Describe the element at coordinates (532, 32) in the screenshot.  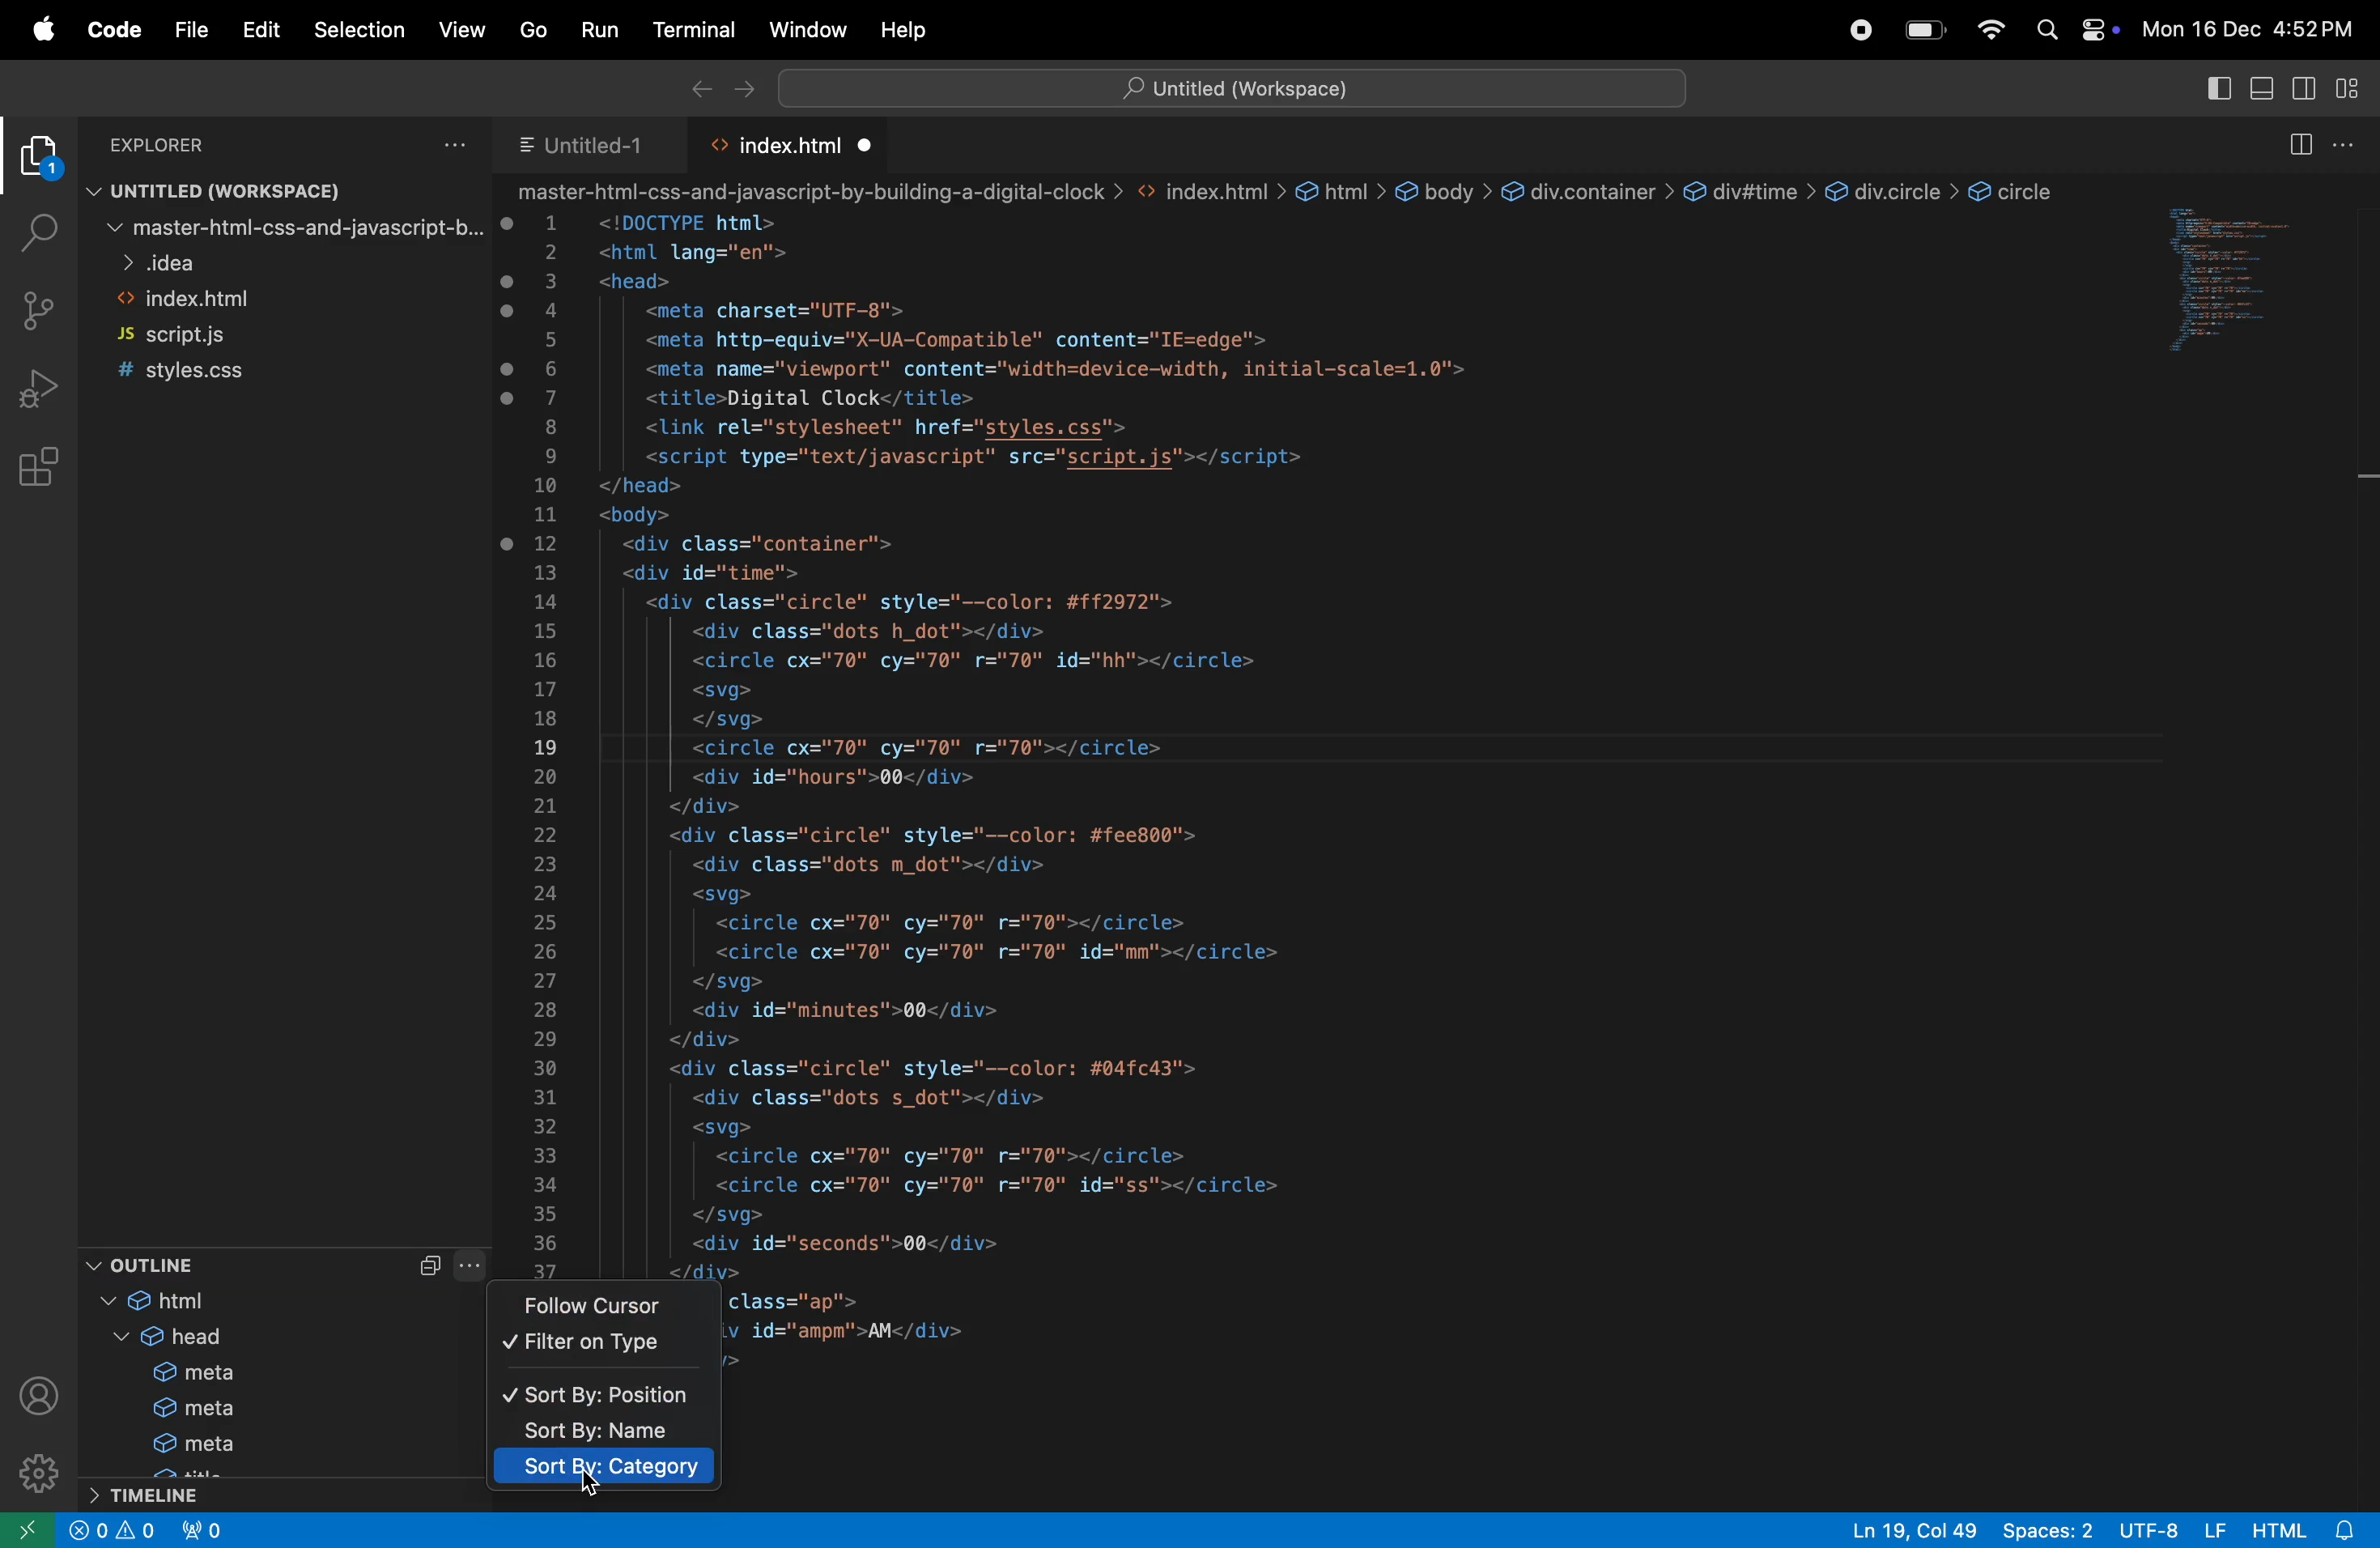
I see `go` at that location.